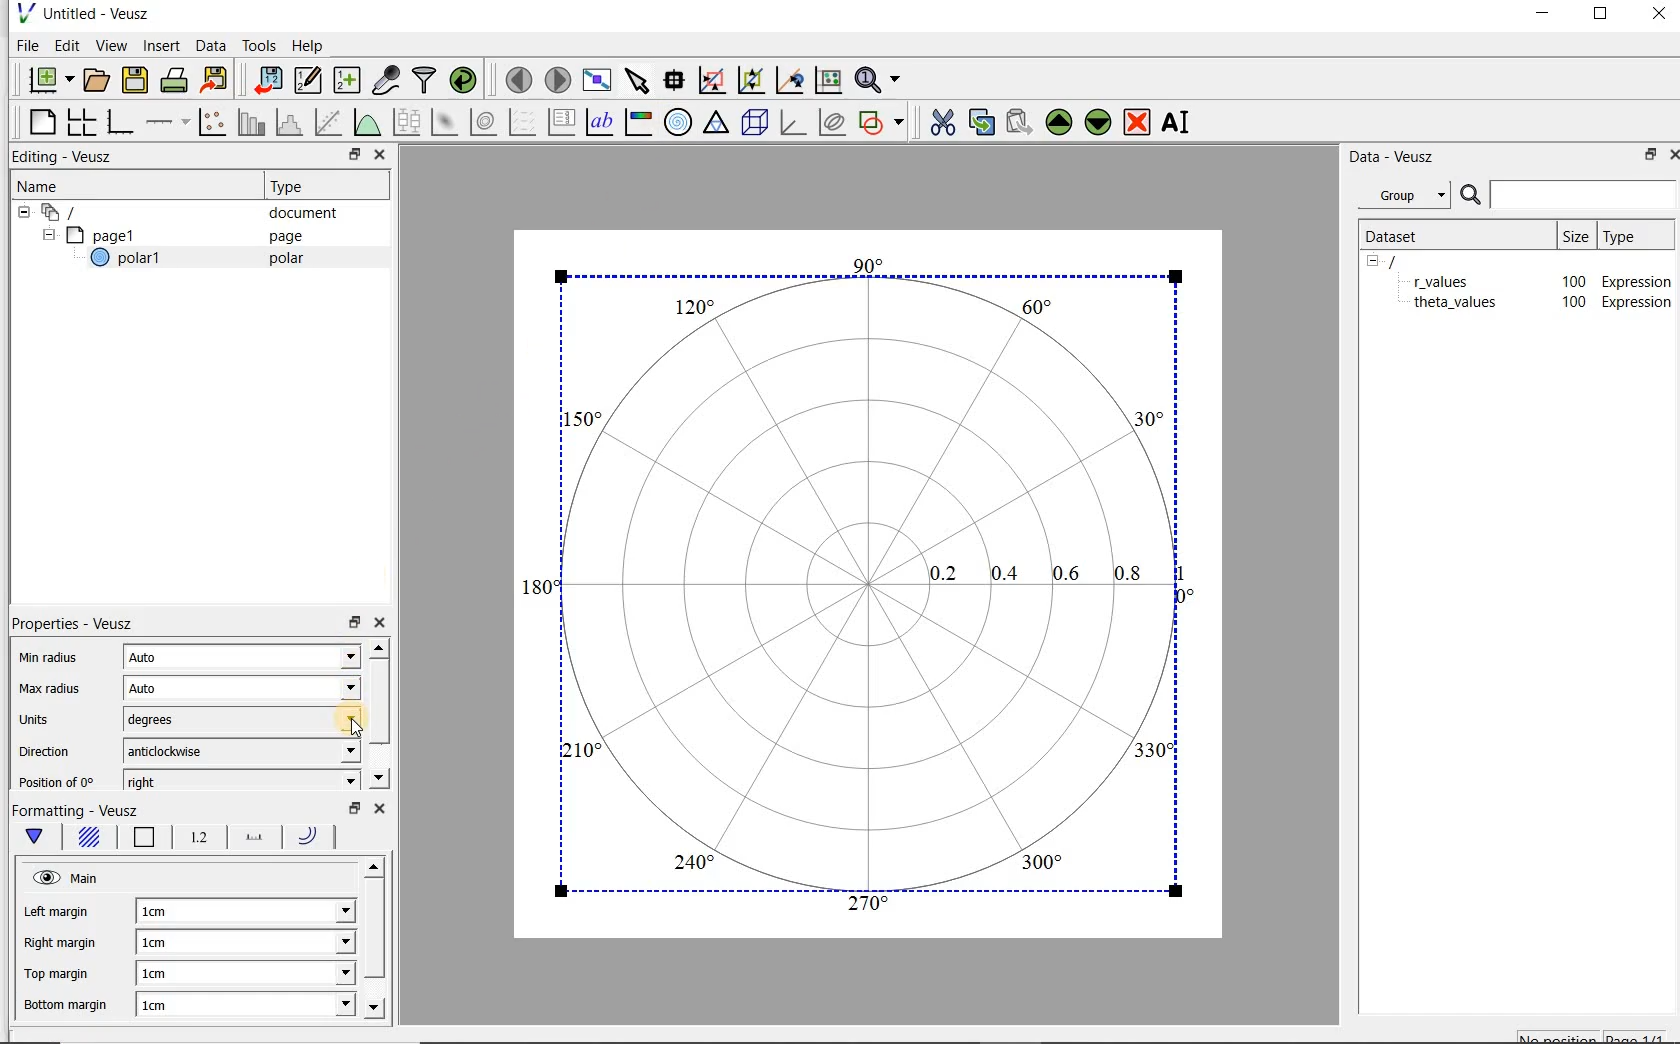  I want to click on image color bar, so click(638, 122).